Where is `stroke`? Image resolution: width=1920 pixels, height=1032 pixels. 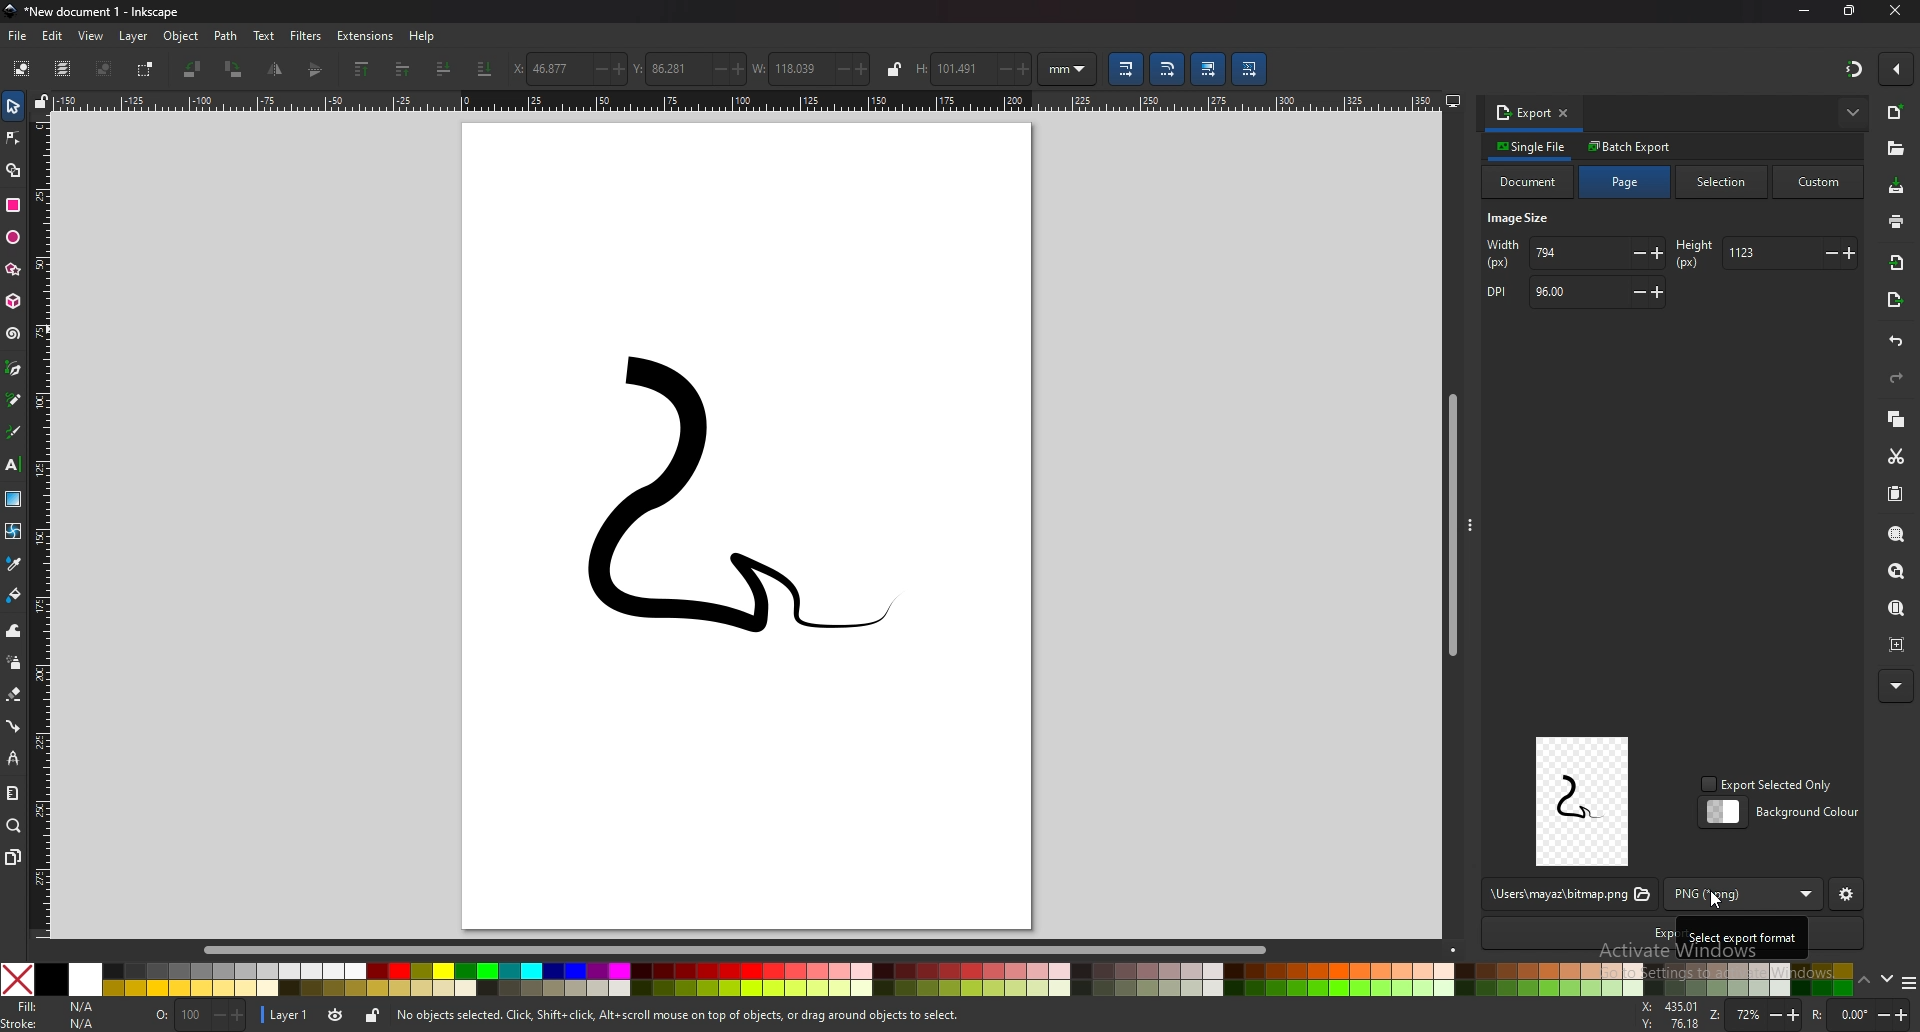
stroke is located at coordinates (50, 1023).